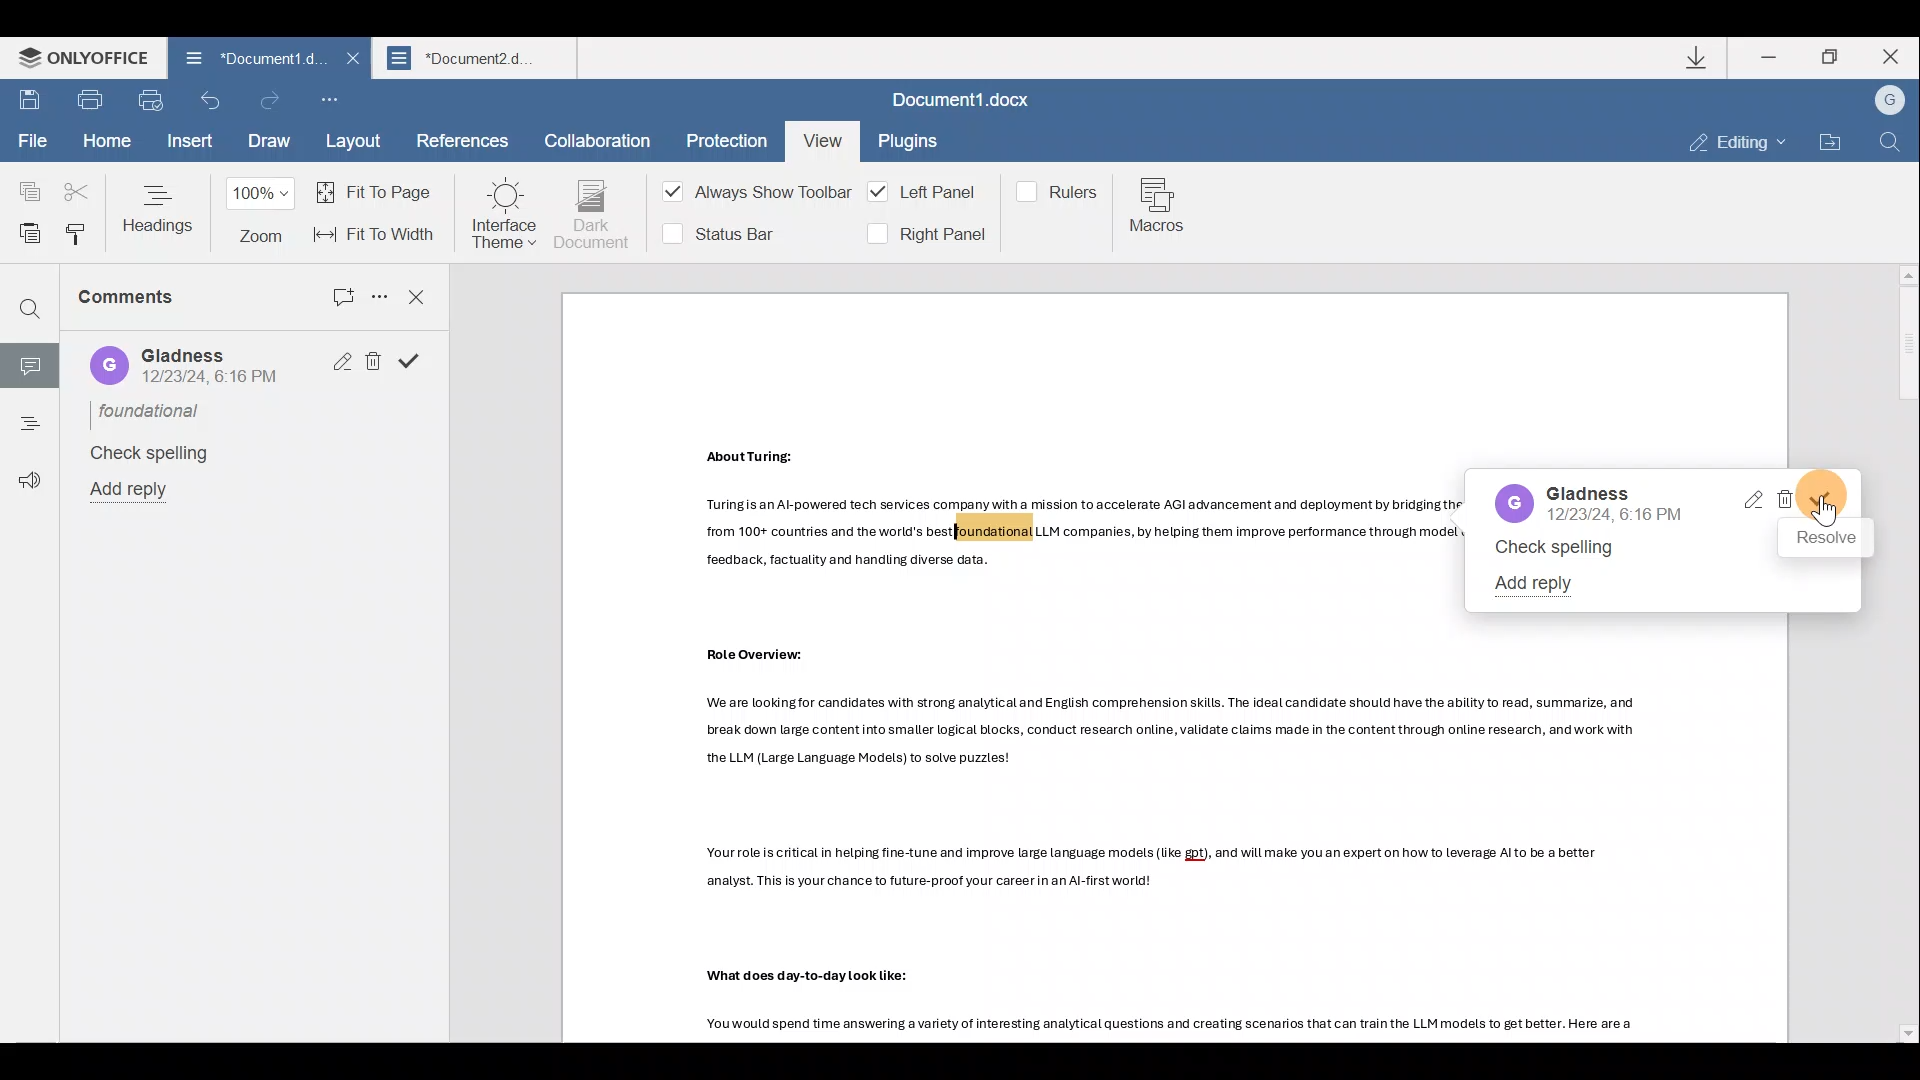 The width and height of the screenshot is (1920, 1080). Describe the element at coordinates (372, 360) in the screenshot. I see `Delete comment` at that location.